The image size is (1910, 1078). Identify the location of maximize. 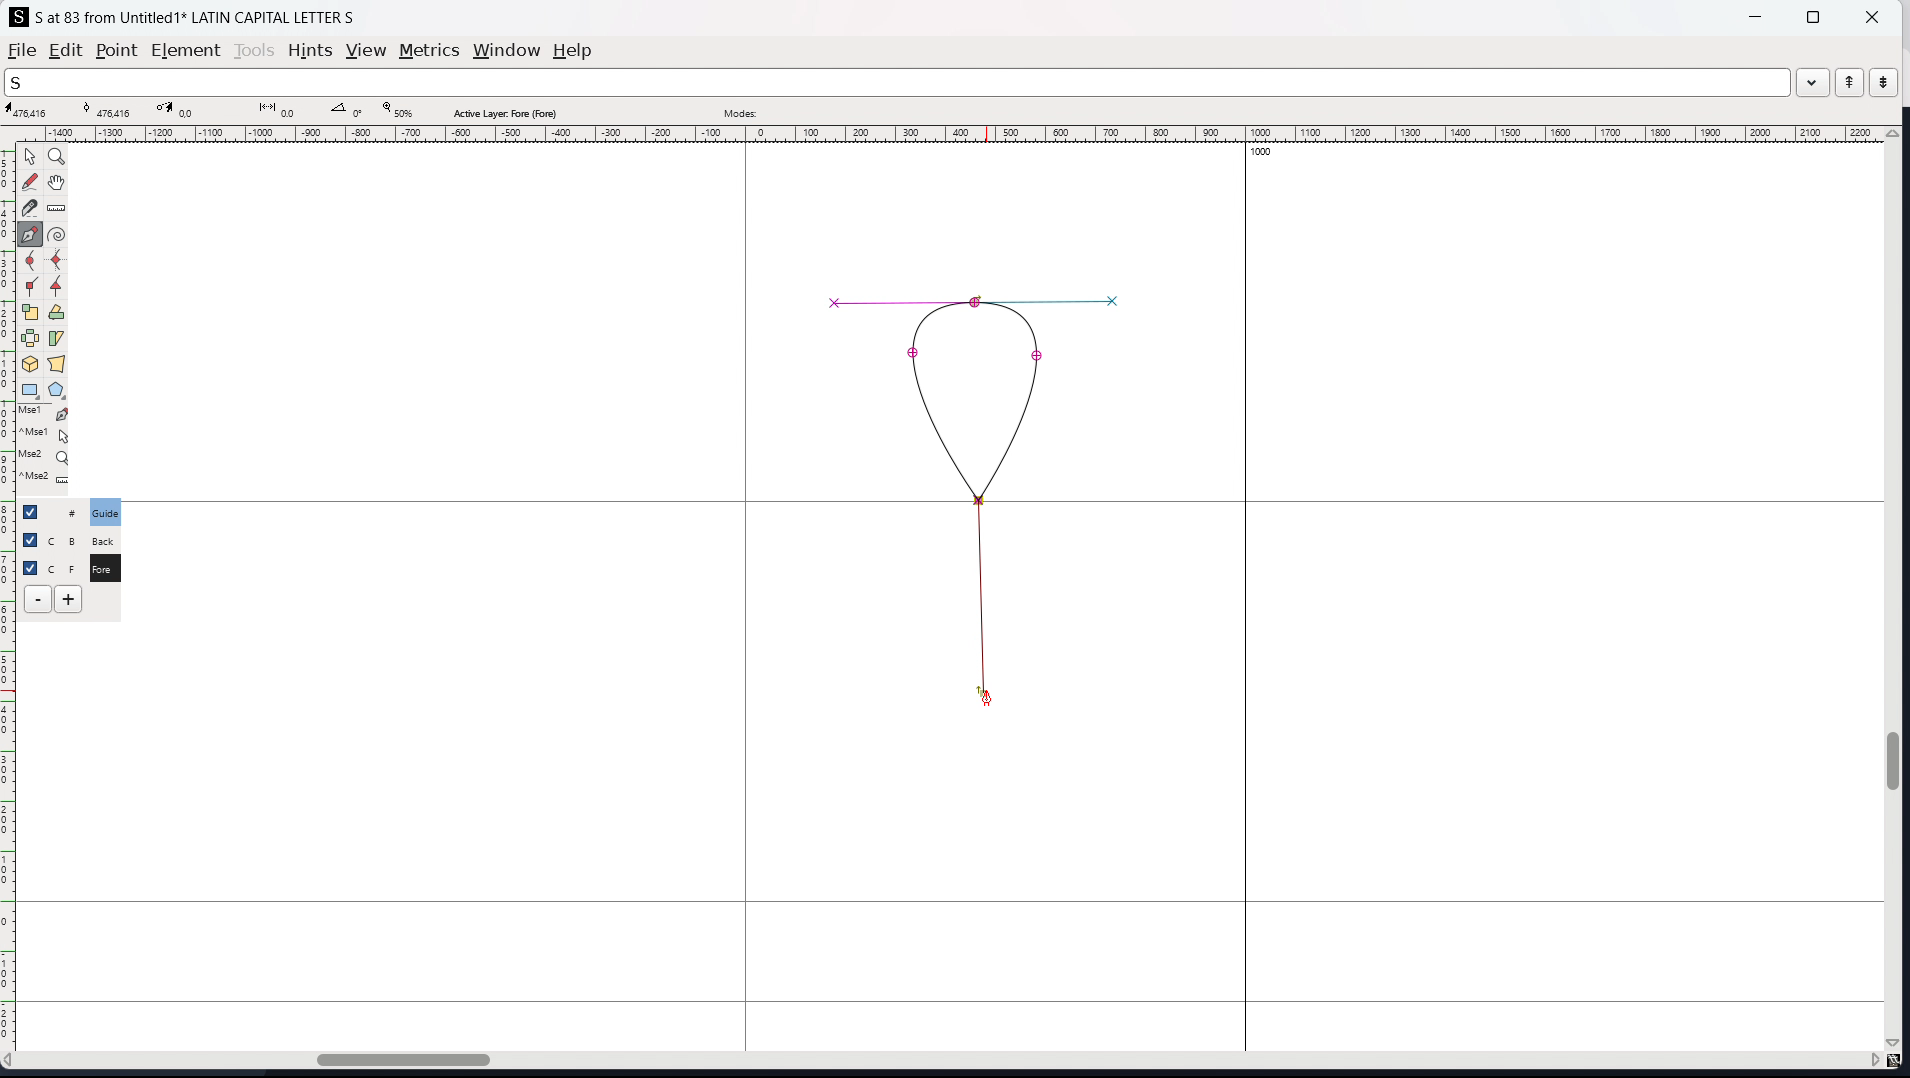
(1813, 16).